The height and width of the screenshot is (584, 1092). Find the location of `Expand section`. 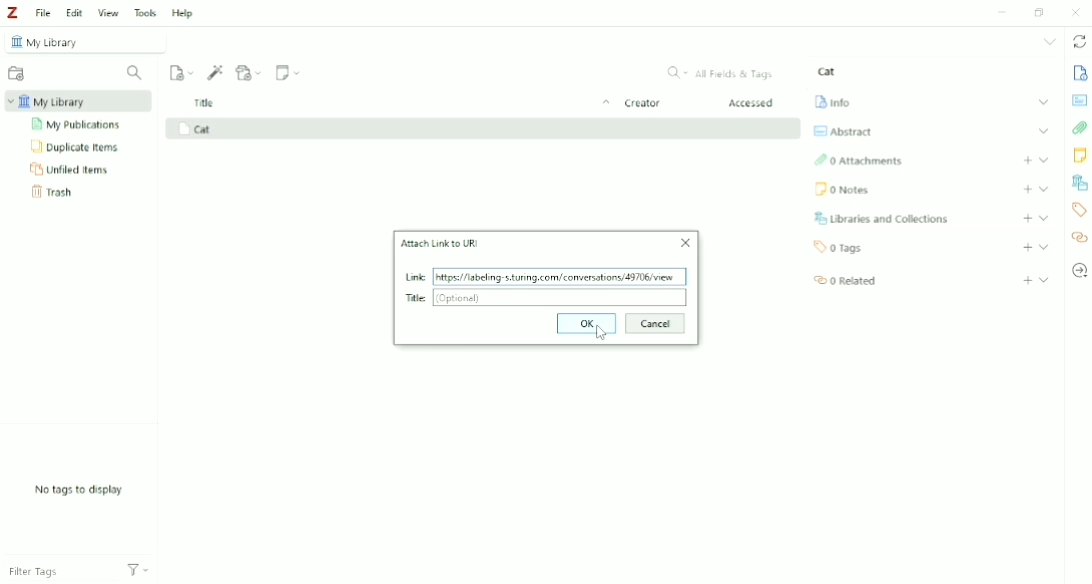

Expand section is located at coordinates (1045, 189).